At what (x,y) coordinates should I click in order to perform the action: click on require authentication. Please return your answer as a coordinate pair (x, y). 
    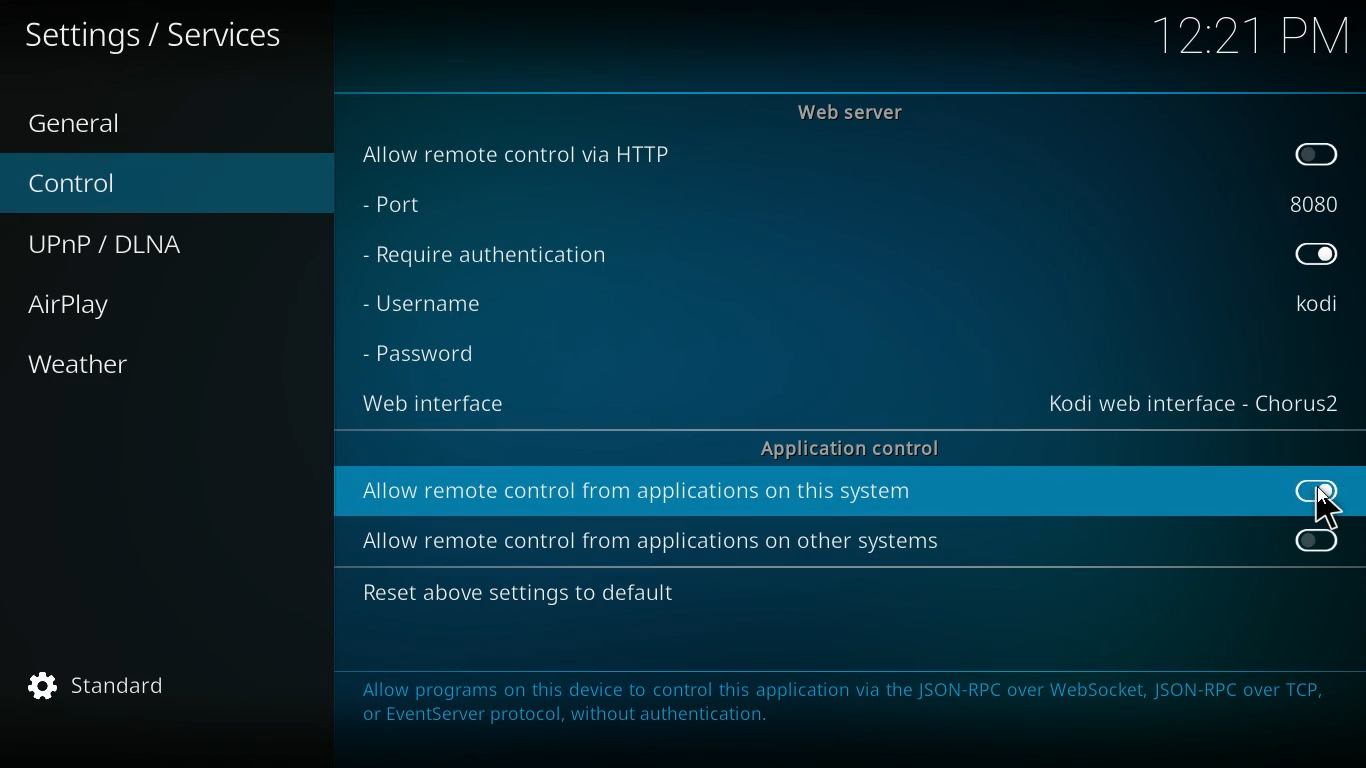
    Looking at the image, I should click on (484, 260).